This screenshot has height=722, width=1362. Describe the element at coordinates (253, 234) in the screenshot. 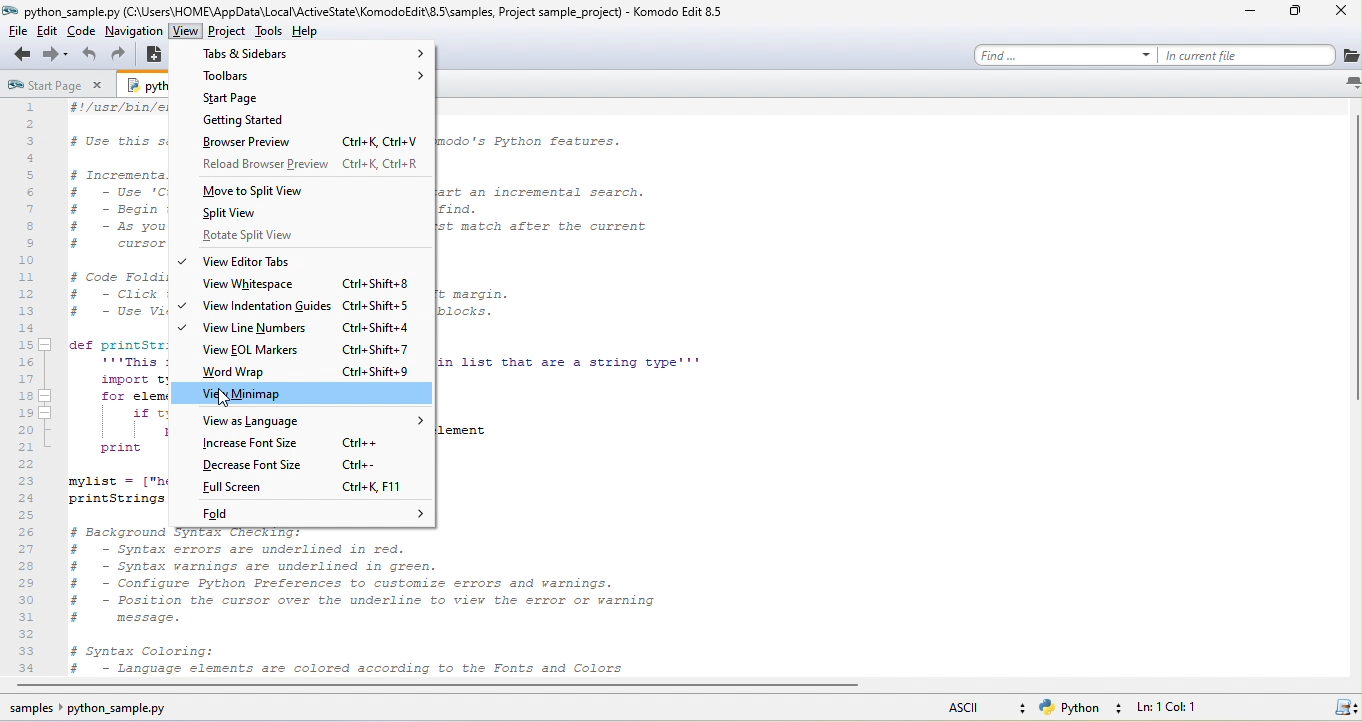

I see `rotate split view` at that location.